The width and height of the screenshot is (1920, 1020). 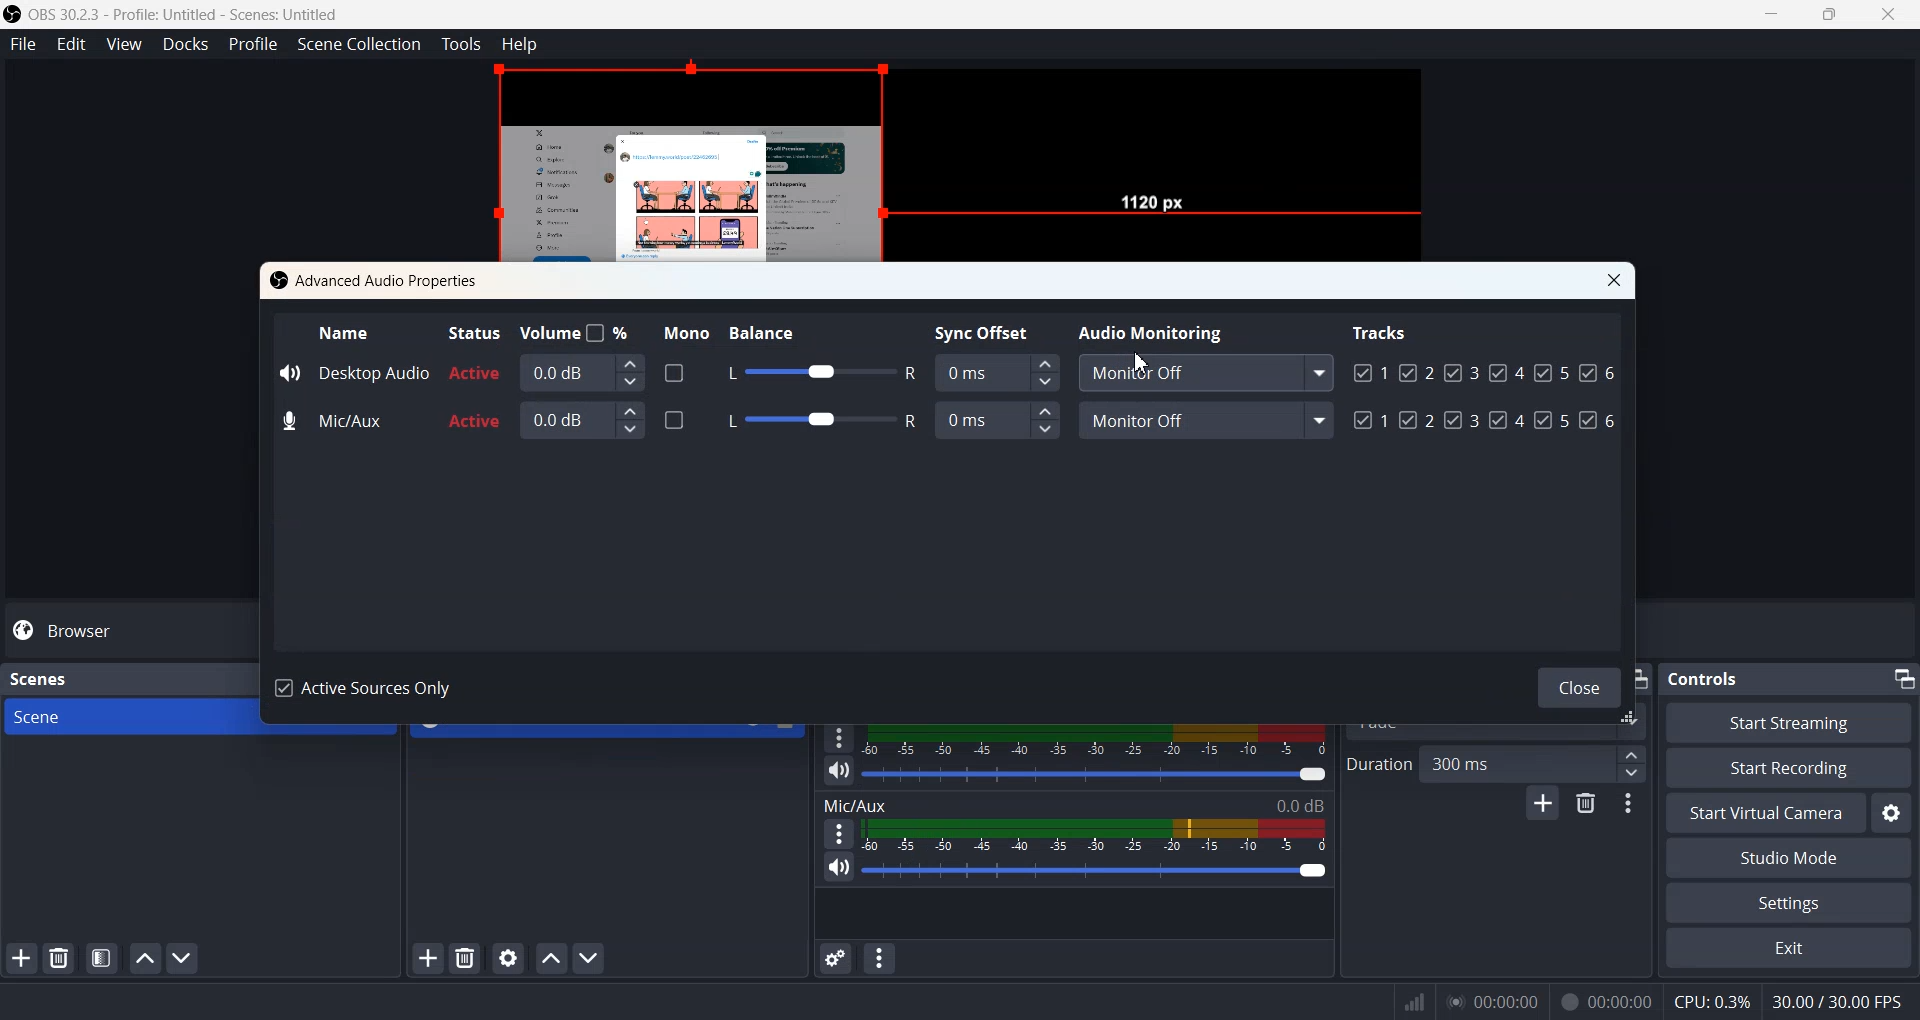 What do you see at coordinates (674, 418) in the screenshot?
I see `Enabled/ disable Mono` at bounding box center [674, 418].